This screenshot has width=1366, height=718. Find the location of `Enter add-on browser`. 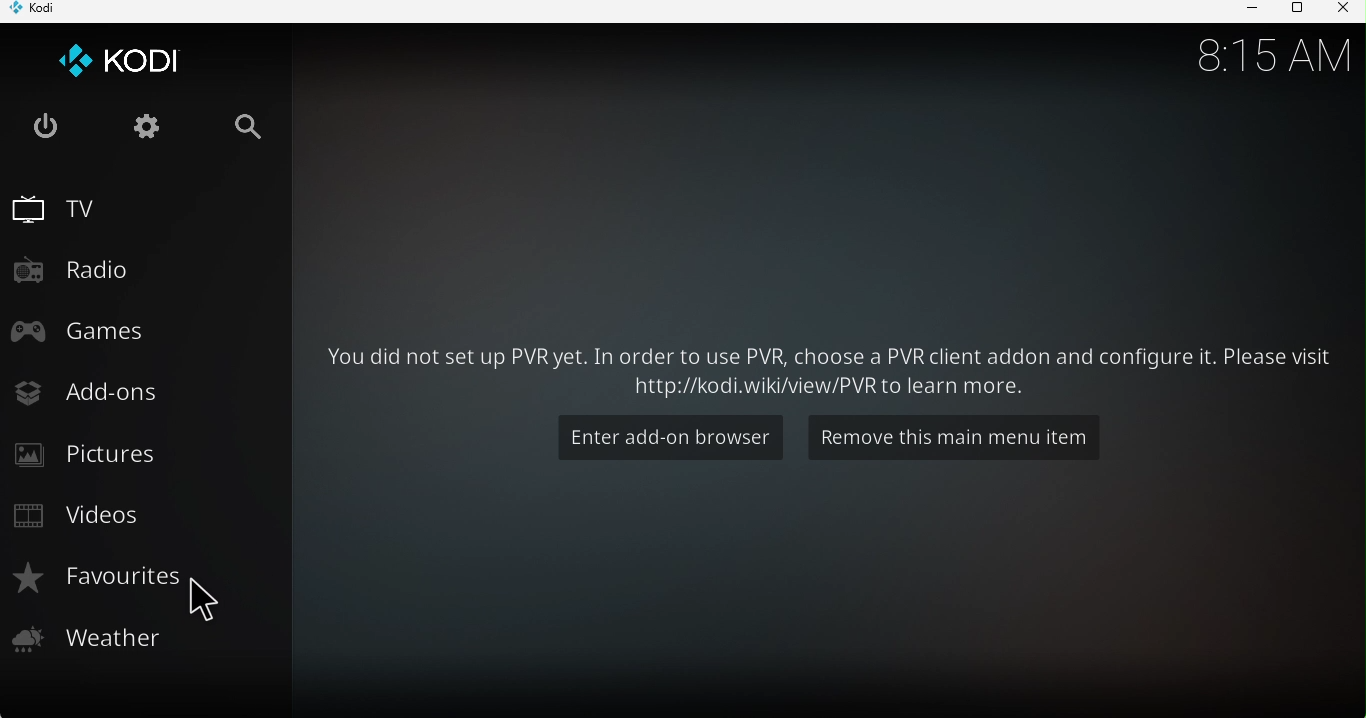

Enter add-on browser is located at coordinates (676, 435).